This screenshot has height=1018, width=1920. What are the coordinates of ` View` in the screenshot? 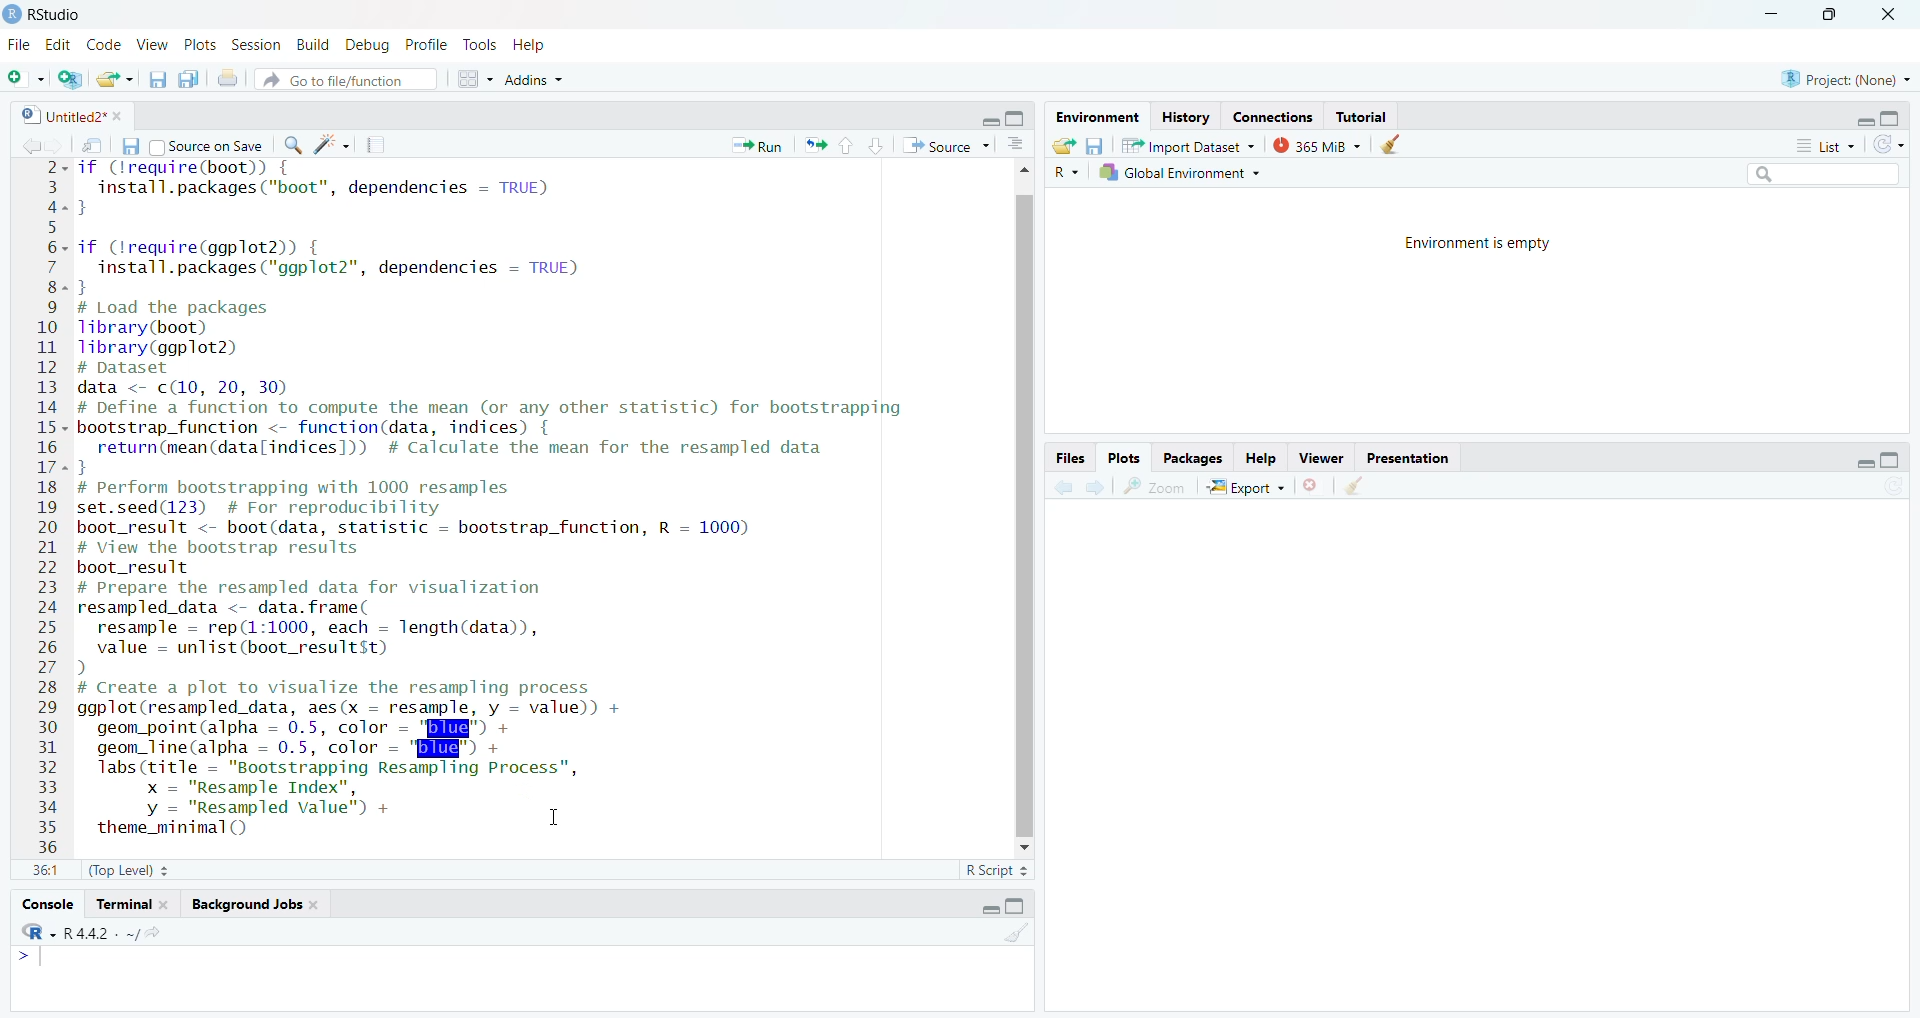 It's located at (152, 46).